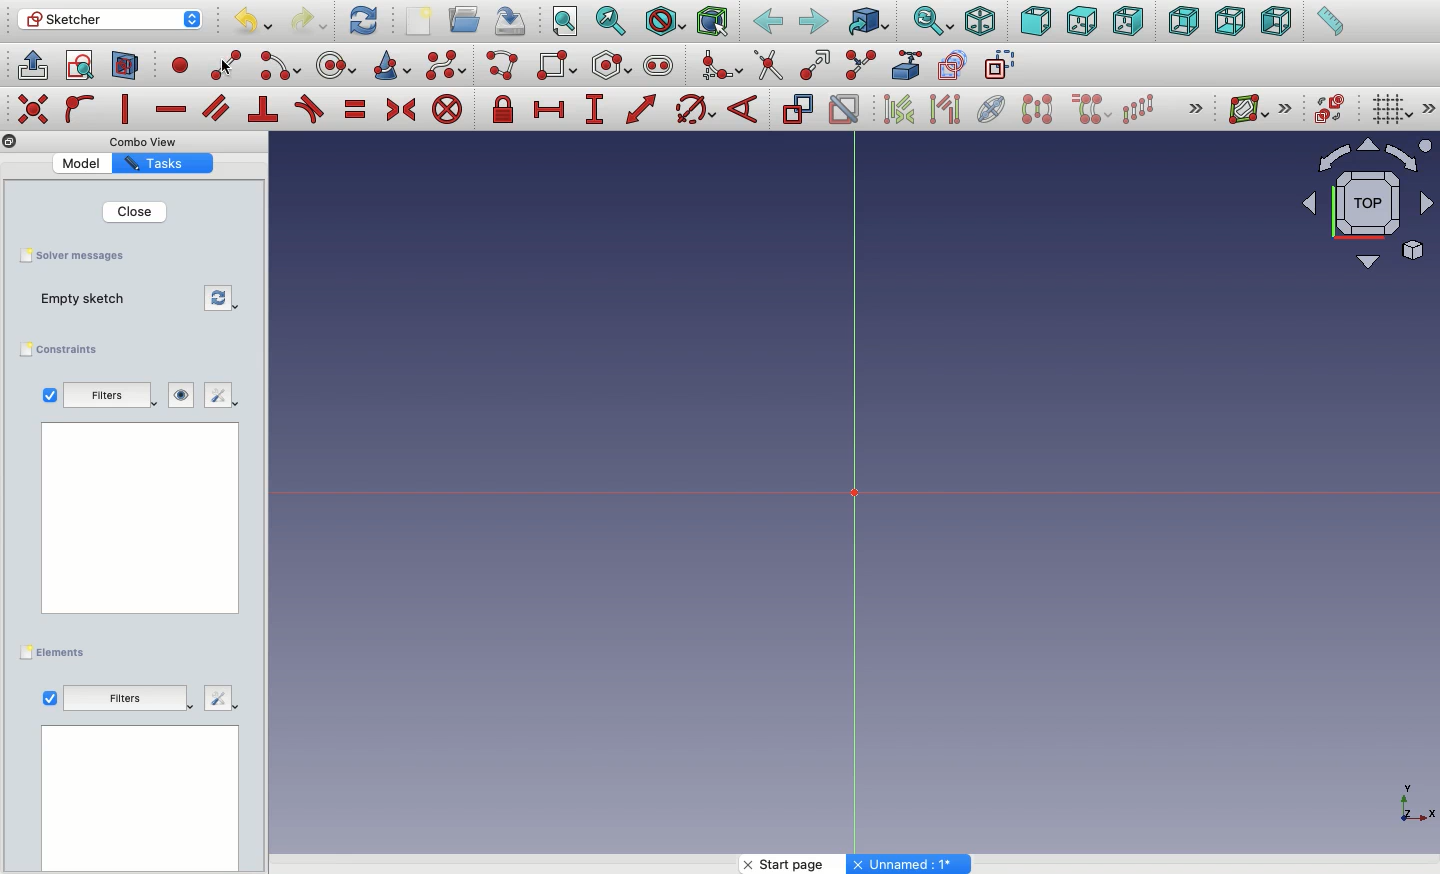 The height and width of the screenshot is (874, 1440). I want to click on Empty sketch, so click(88, 298).